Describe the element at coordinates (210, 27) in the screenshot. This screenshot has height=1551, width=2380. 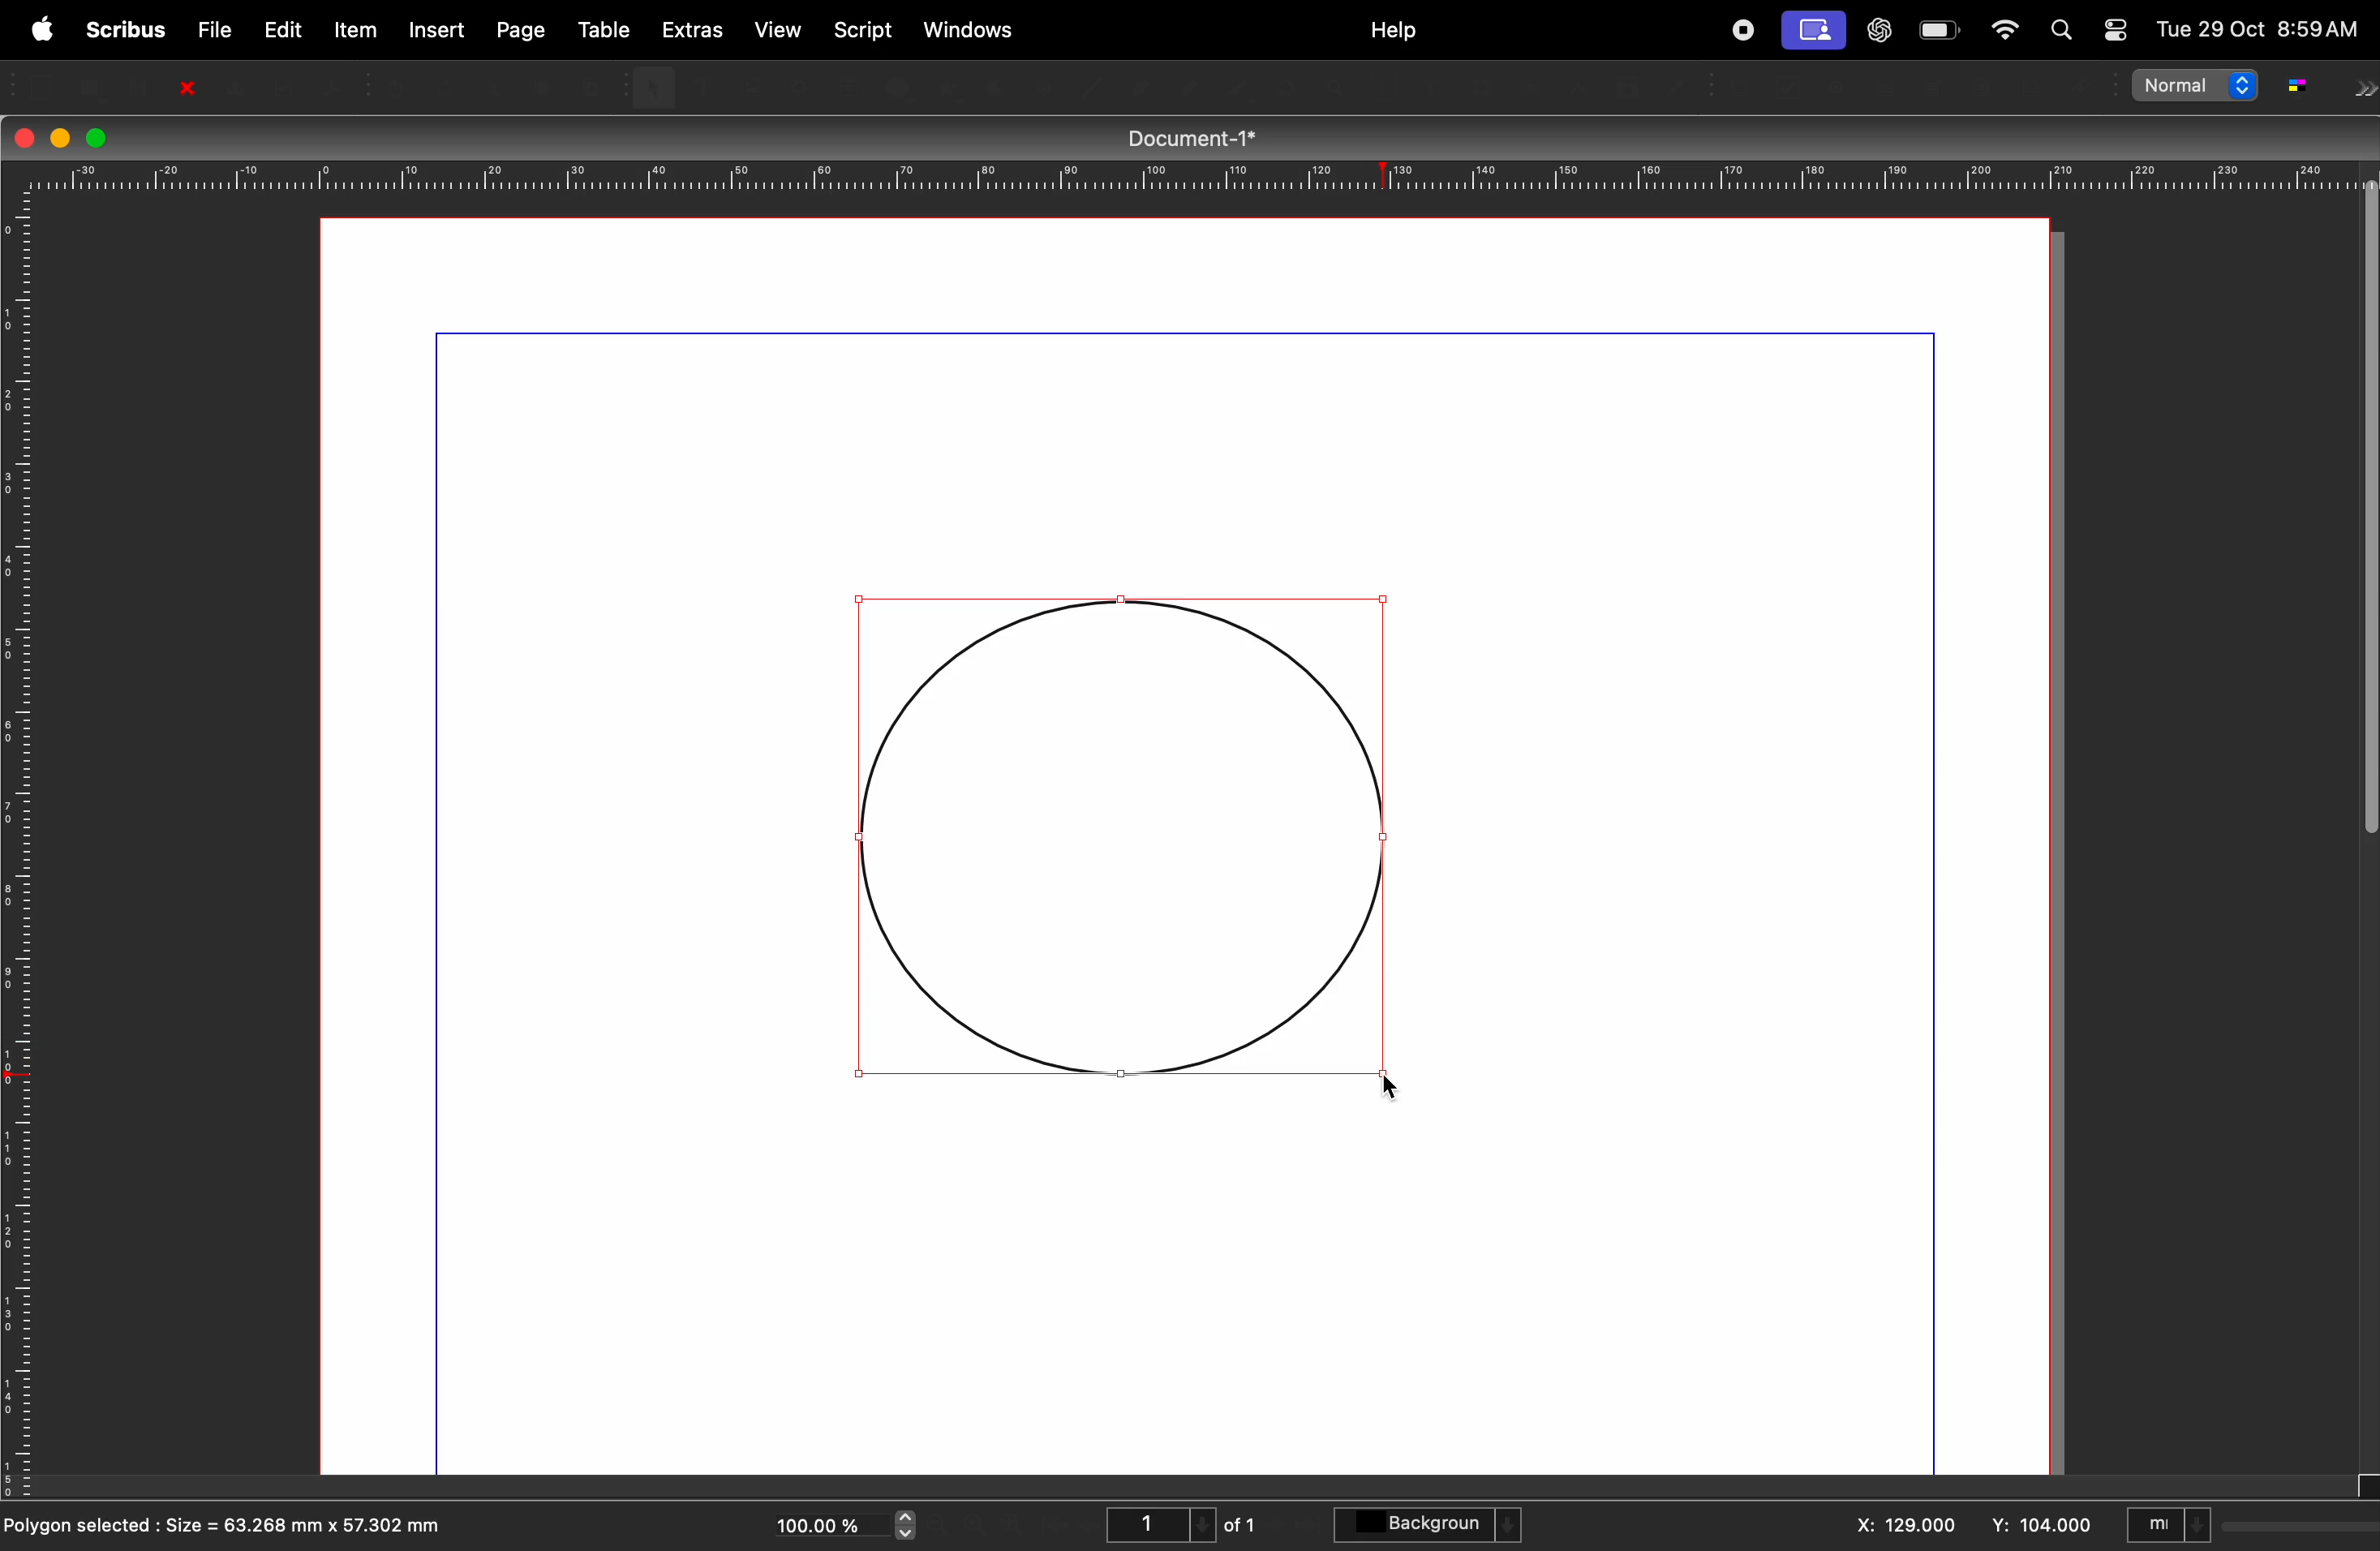
I see `file` at that location.